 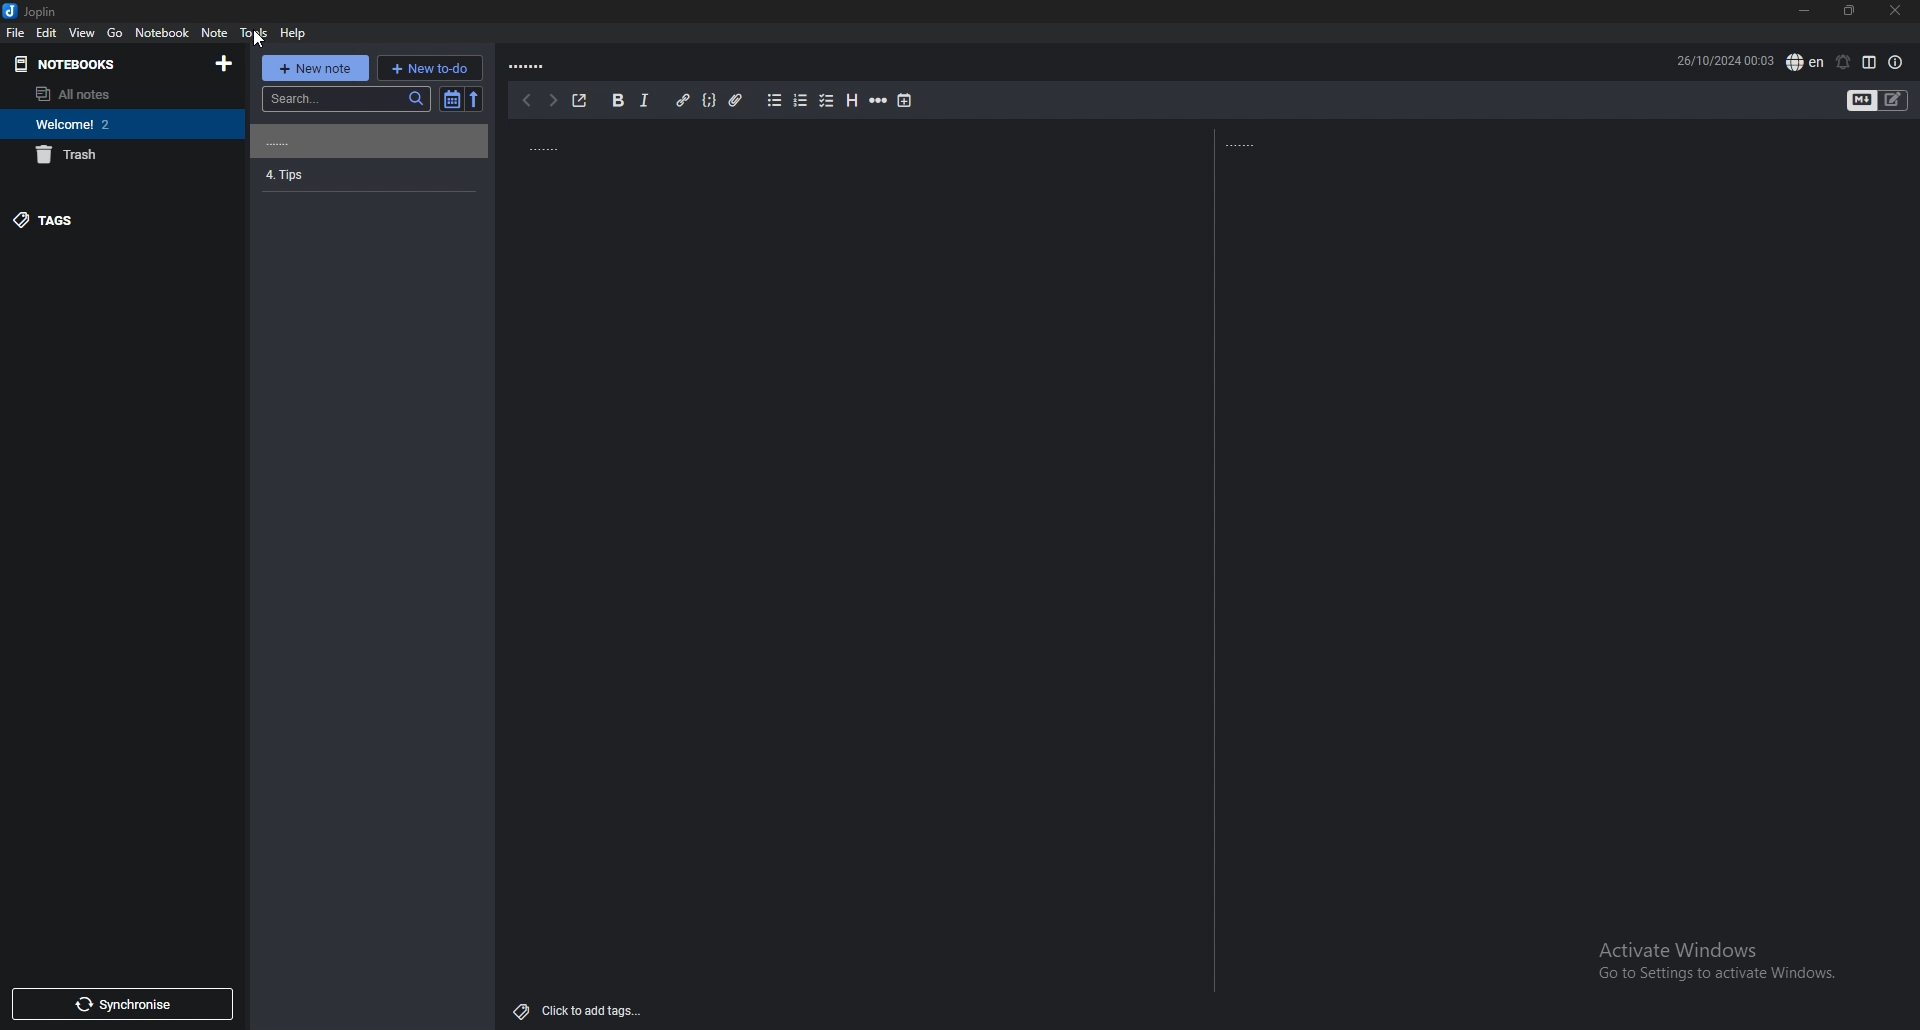 I want to click on view, so click(x=83, y=32).